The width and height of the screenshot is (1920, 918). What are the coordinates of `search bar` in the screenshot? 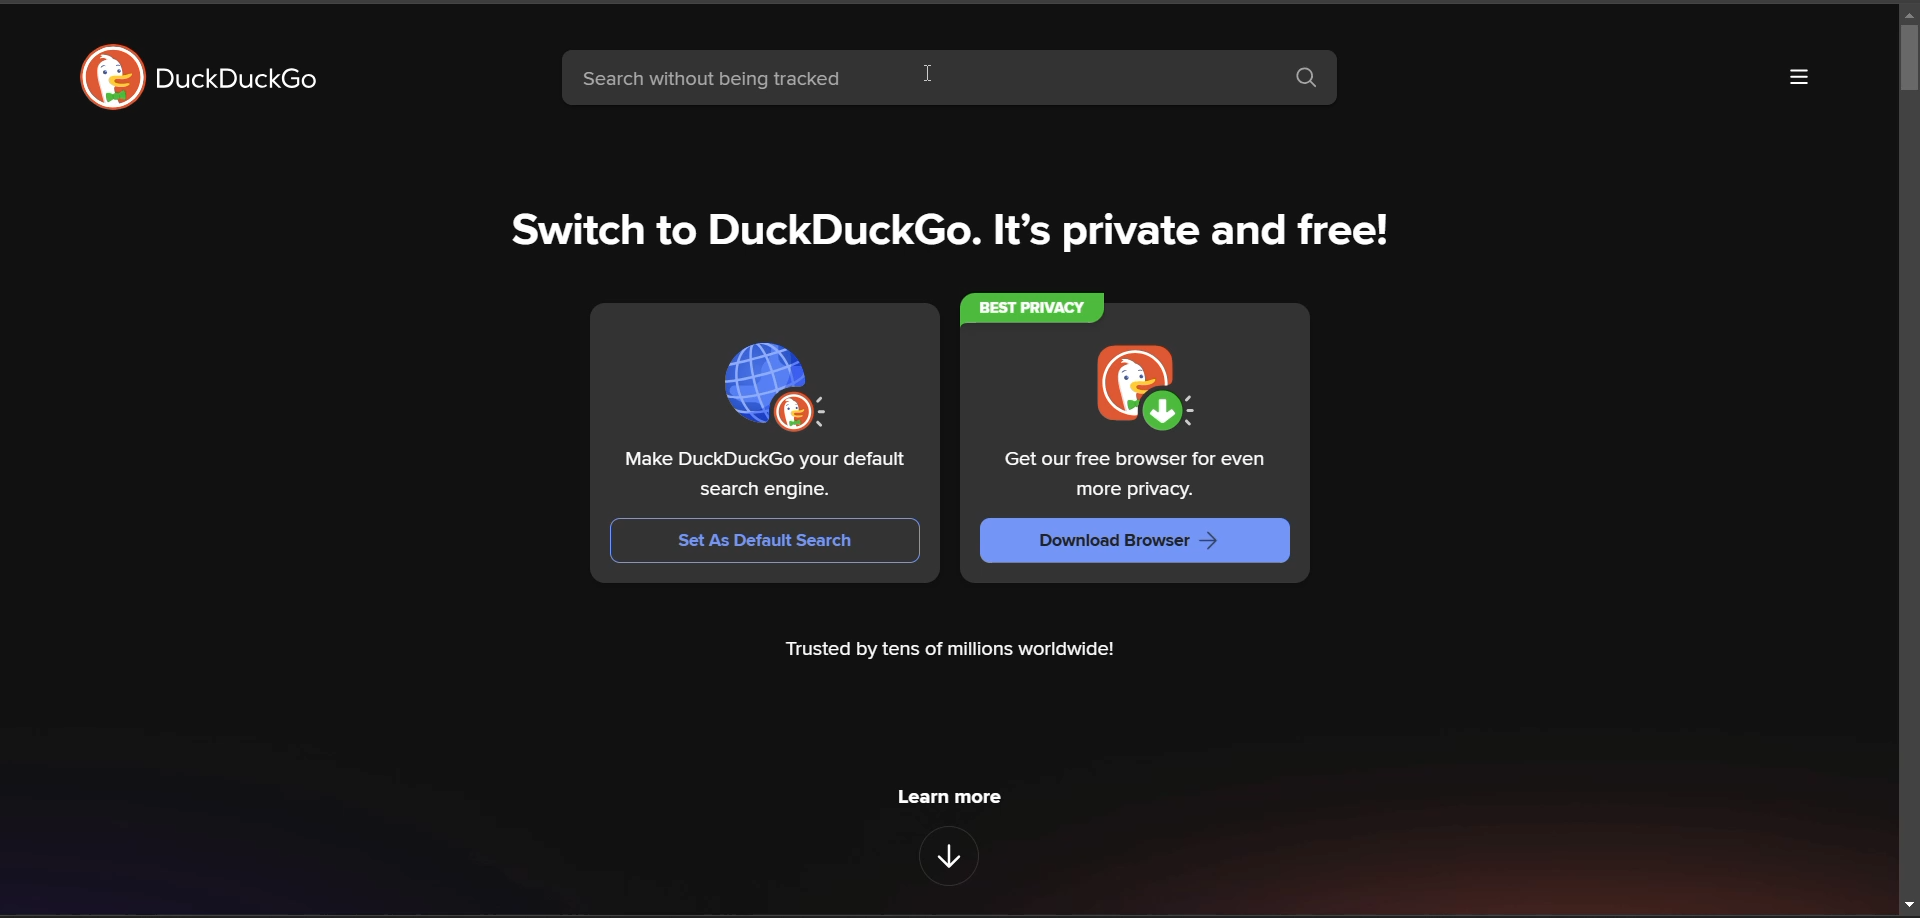 It's located at (913, 81).